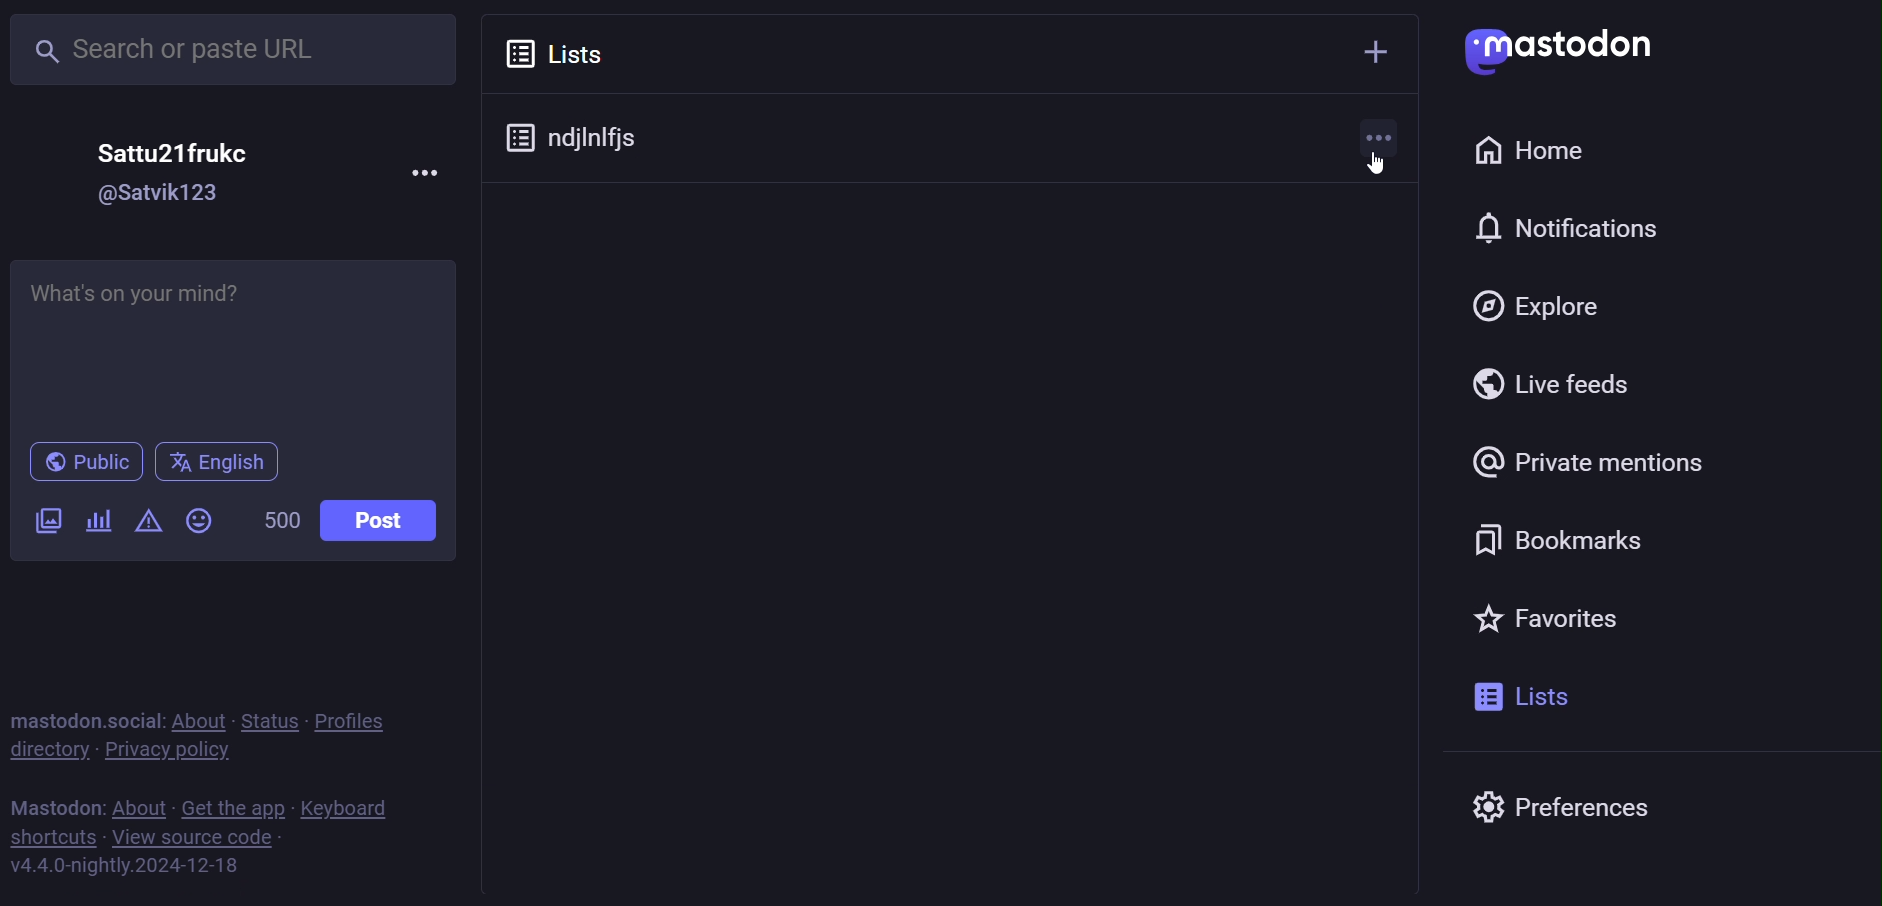  Describe the element at coordinates (83, 461) in the screenshot. I see `public` at that location.